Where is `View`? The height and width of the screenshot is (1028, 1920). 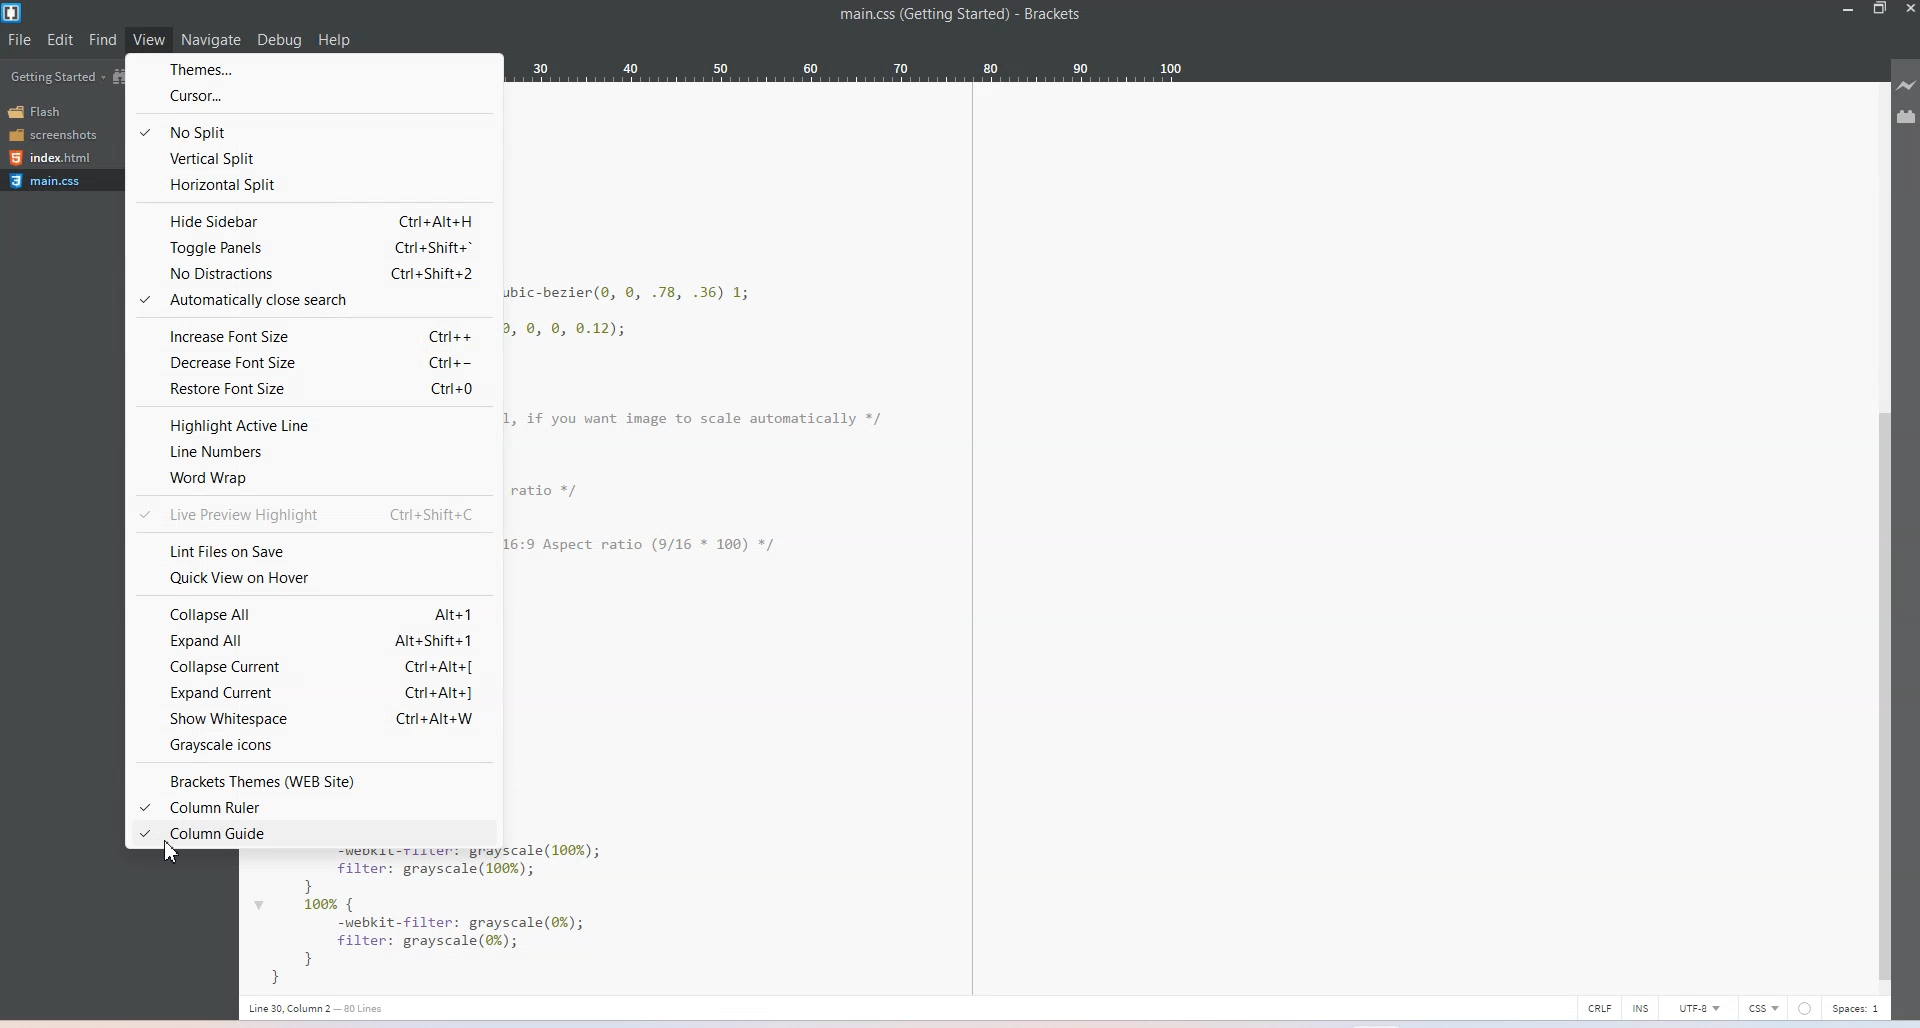 View is located at coordinates (149, 41).